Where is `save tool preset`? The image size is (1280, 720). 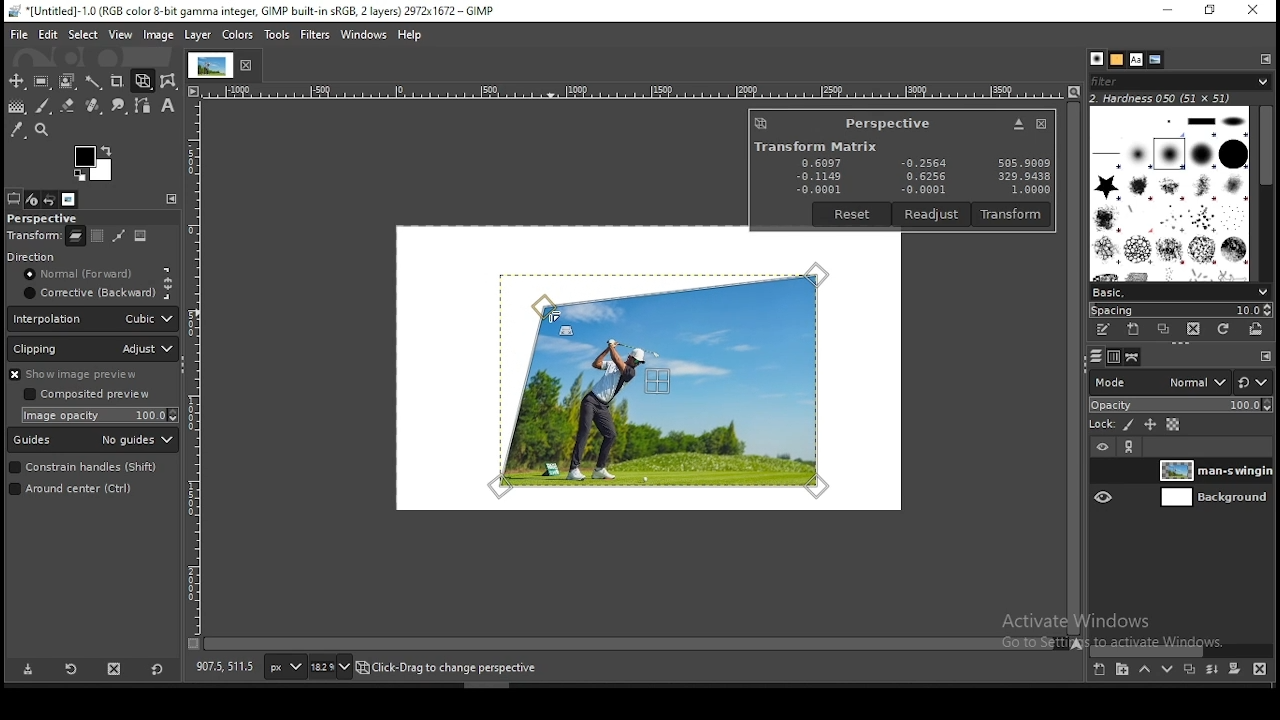 save tool preset is located at coordinates (28, 670).